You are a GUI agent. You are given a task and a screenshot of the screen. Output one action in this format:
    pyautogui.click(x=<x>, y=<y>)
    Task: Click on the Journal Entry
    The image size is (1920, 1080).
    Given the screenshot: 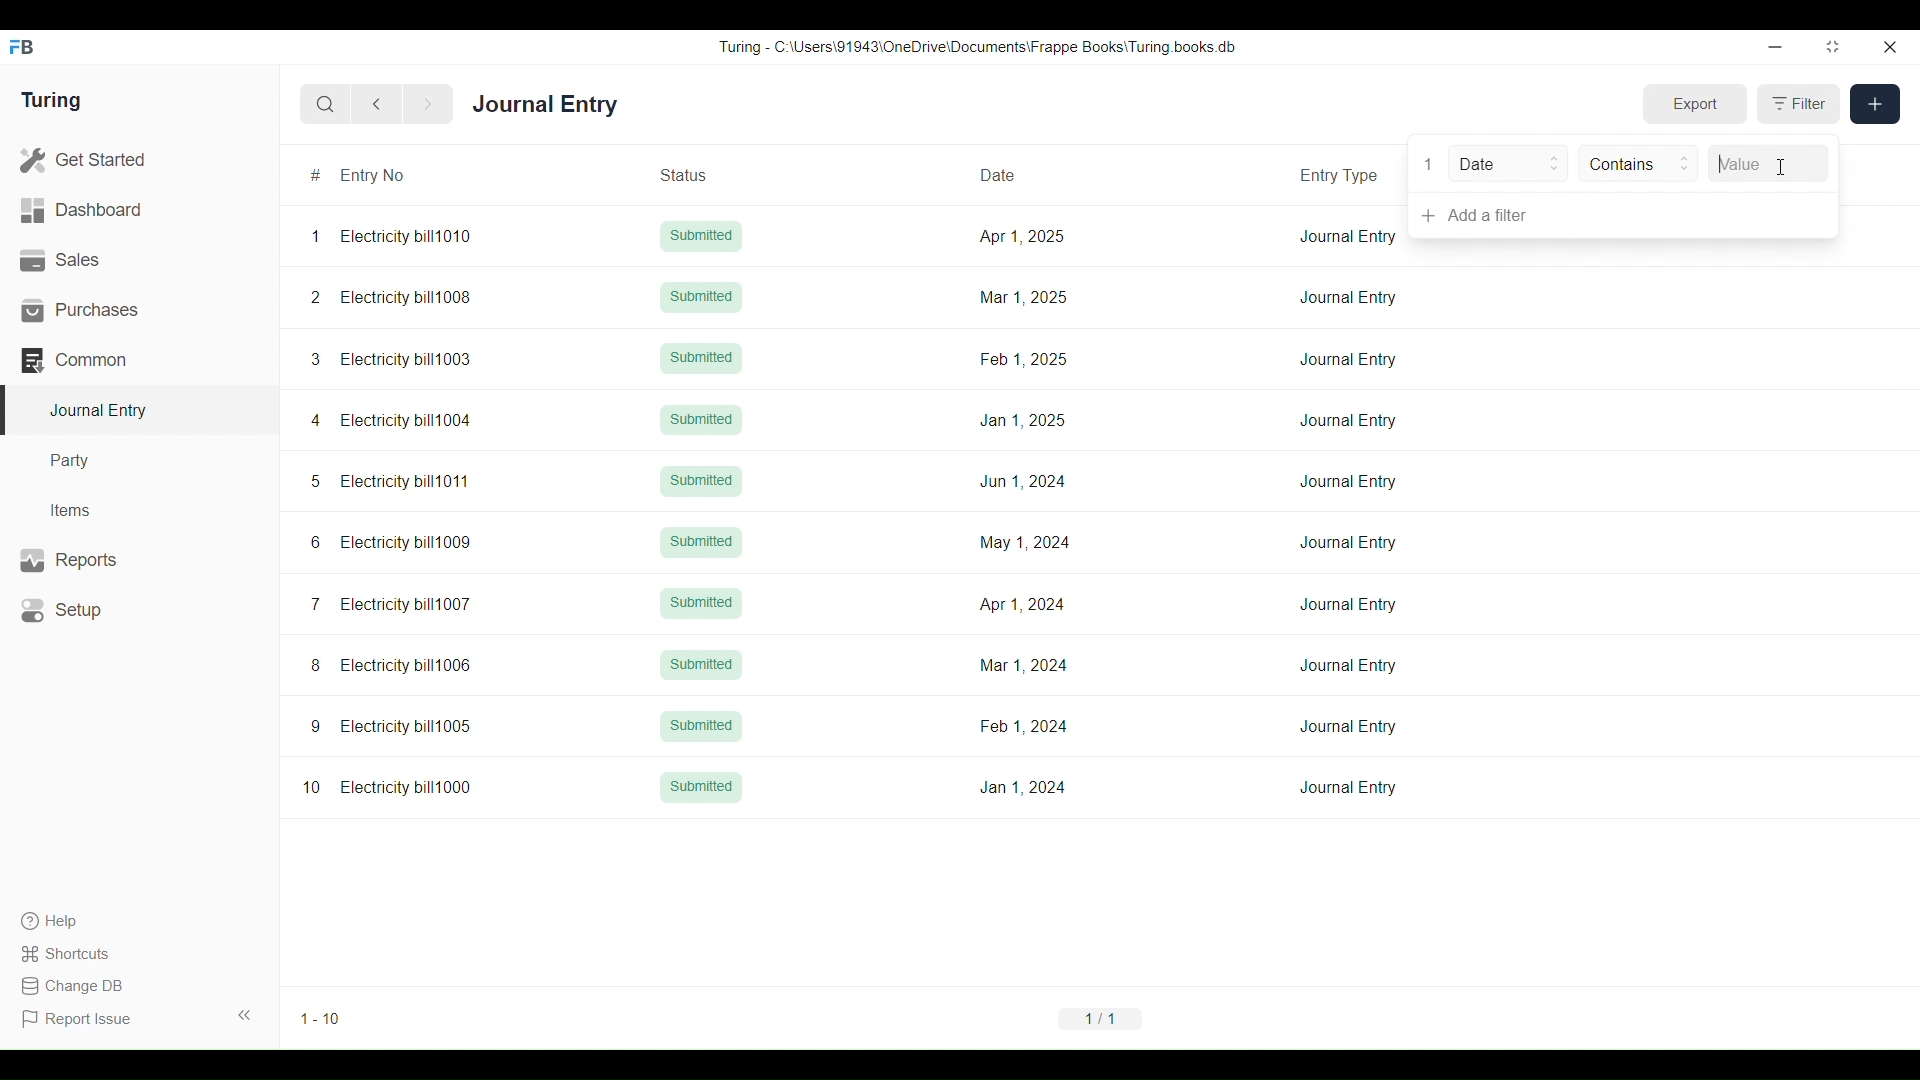 What is the action you would take?
    pyautogui.click(x=1348, y=236)
    